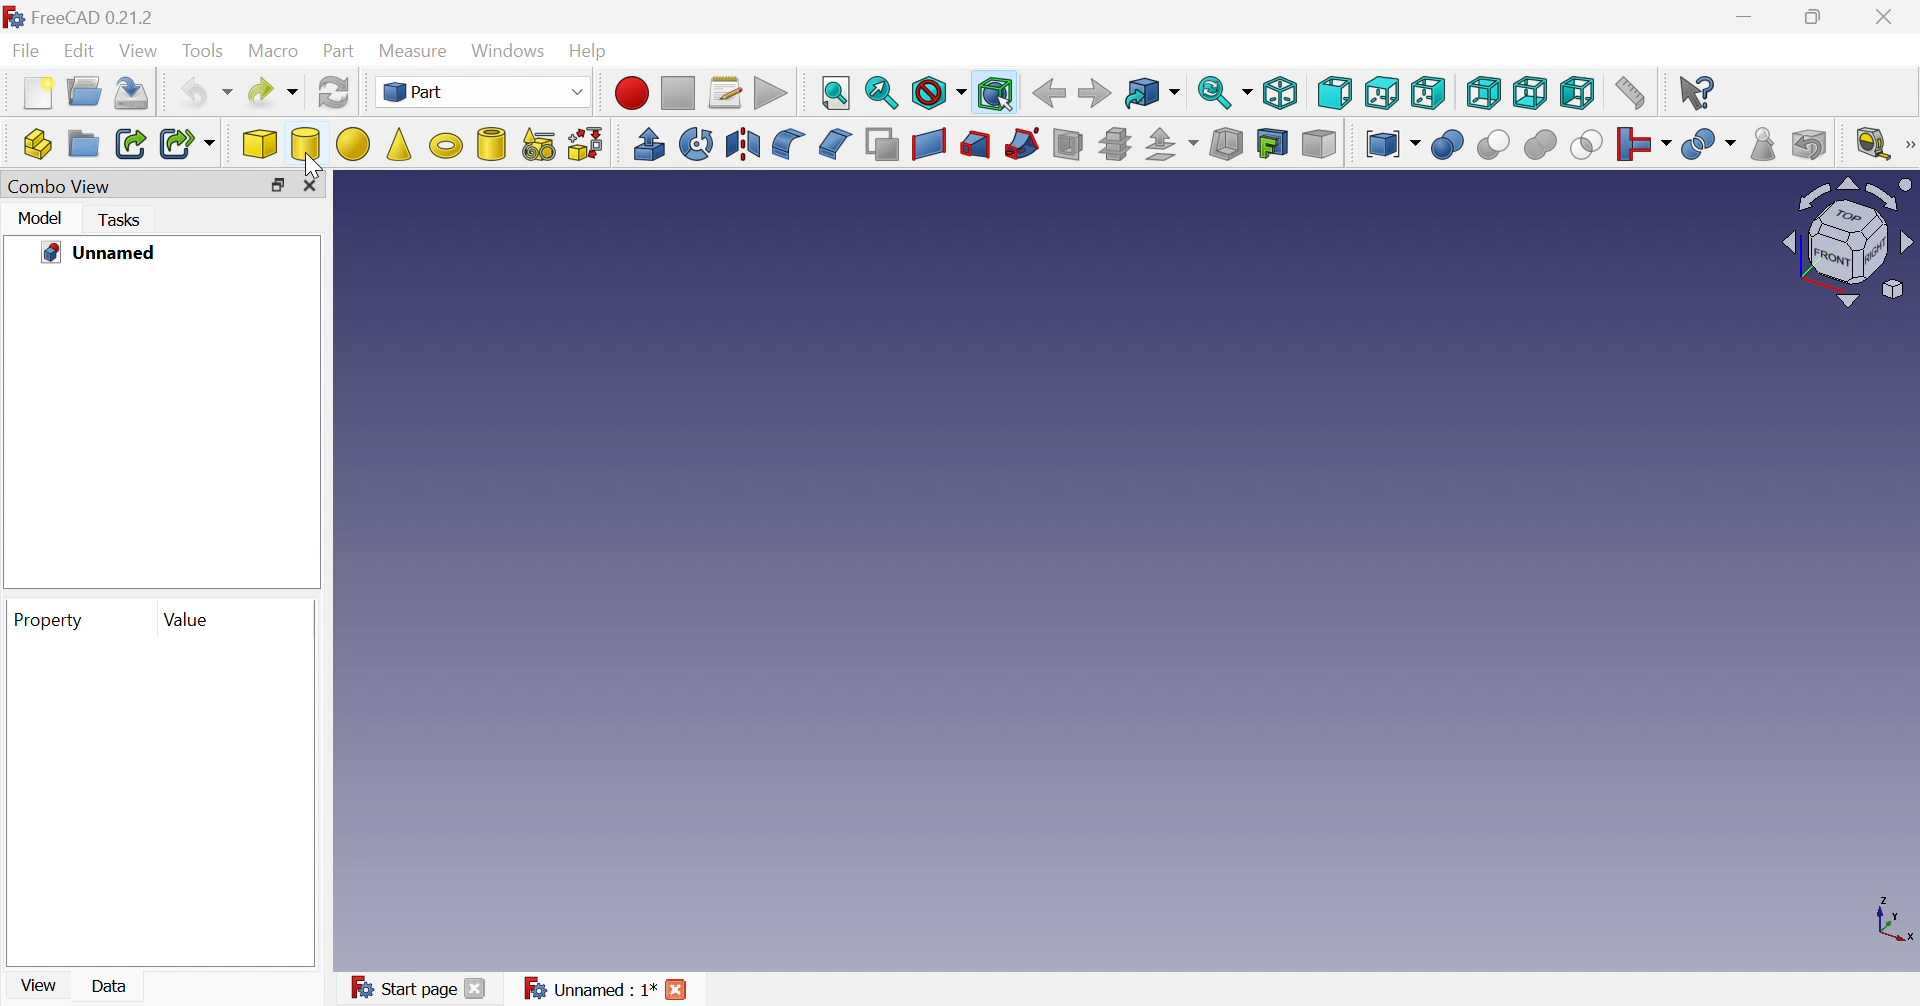 The image size is (1920, 1006). I want to click on Right, so click(1428, 95).